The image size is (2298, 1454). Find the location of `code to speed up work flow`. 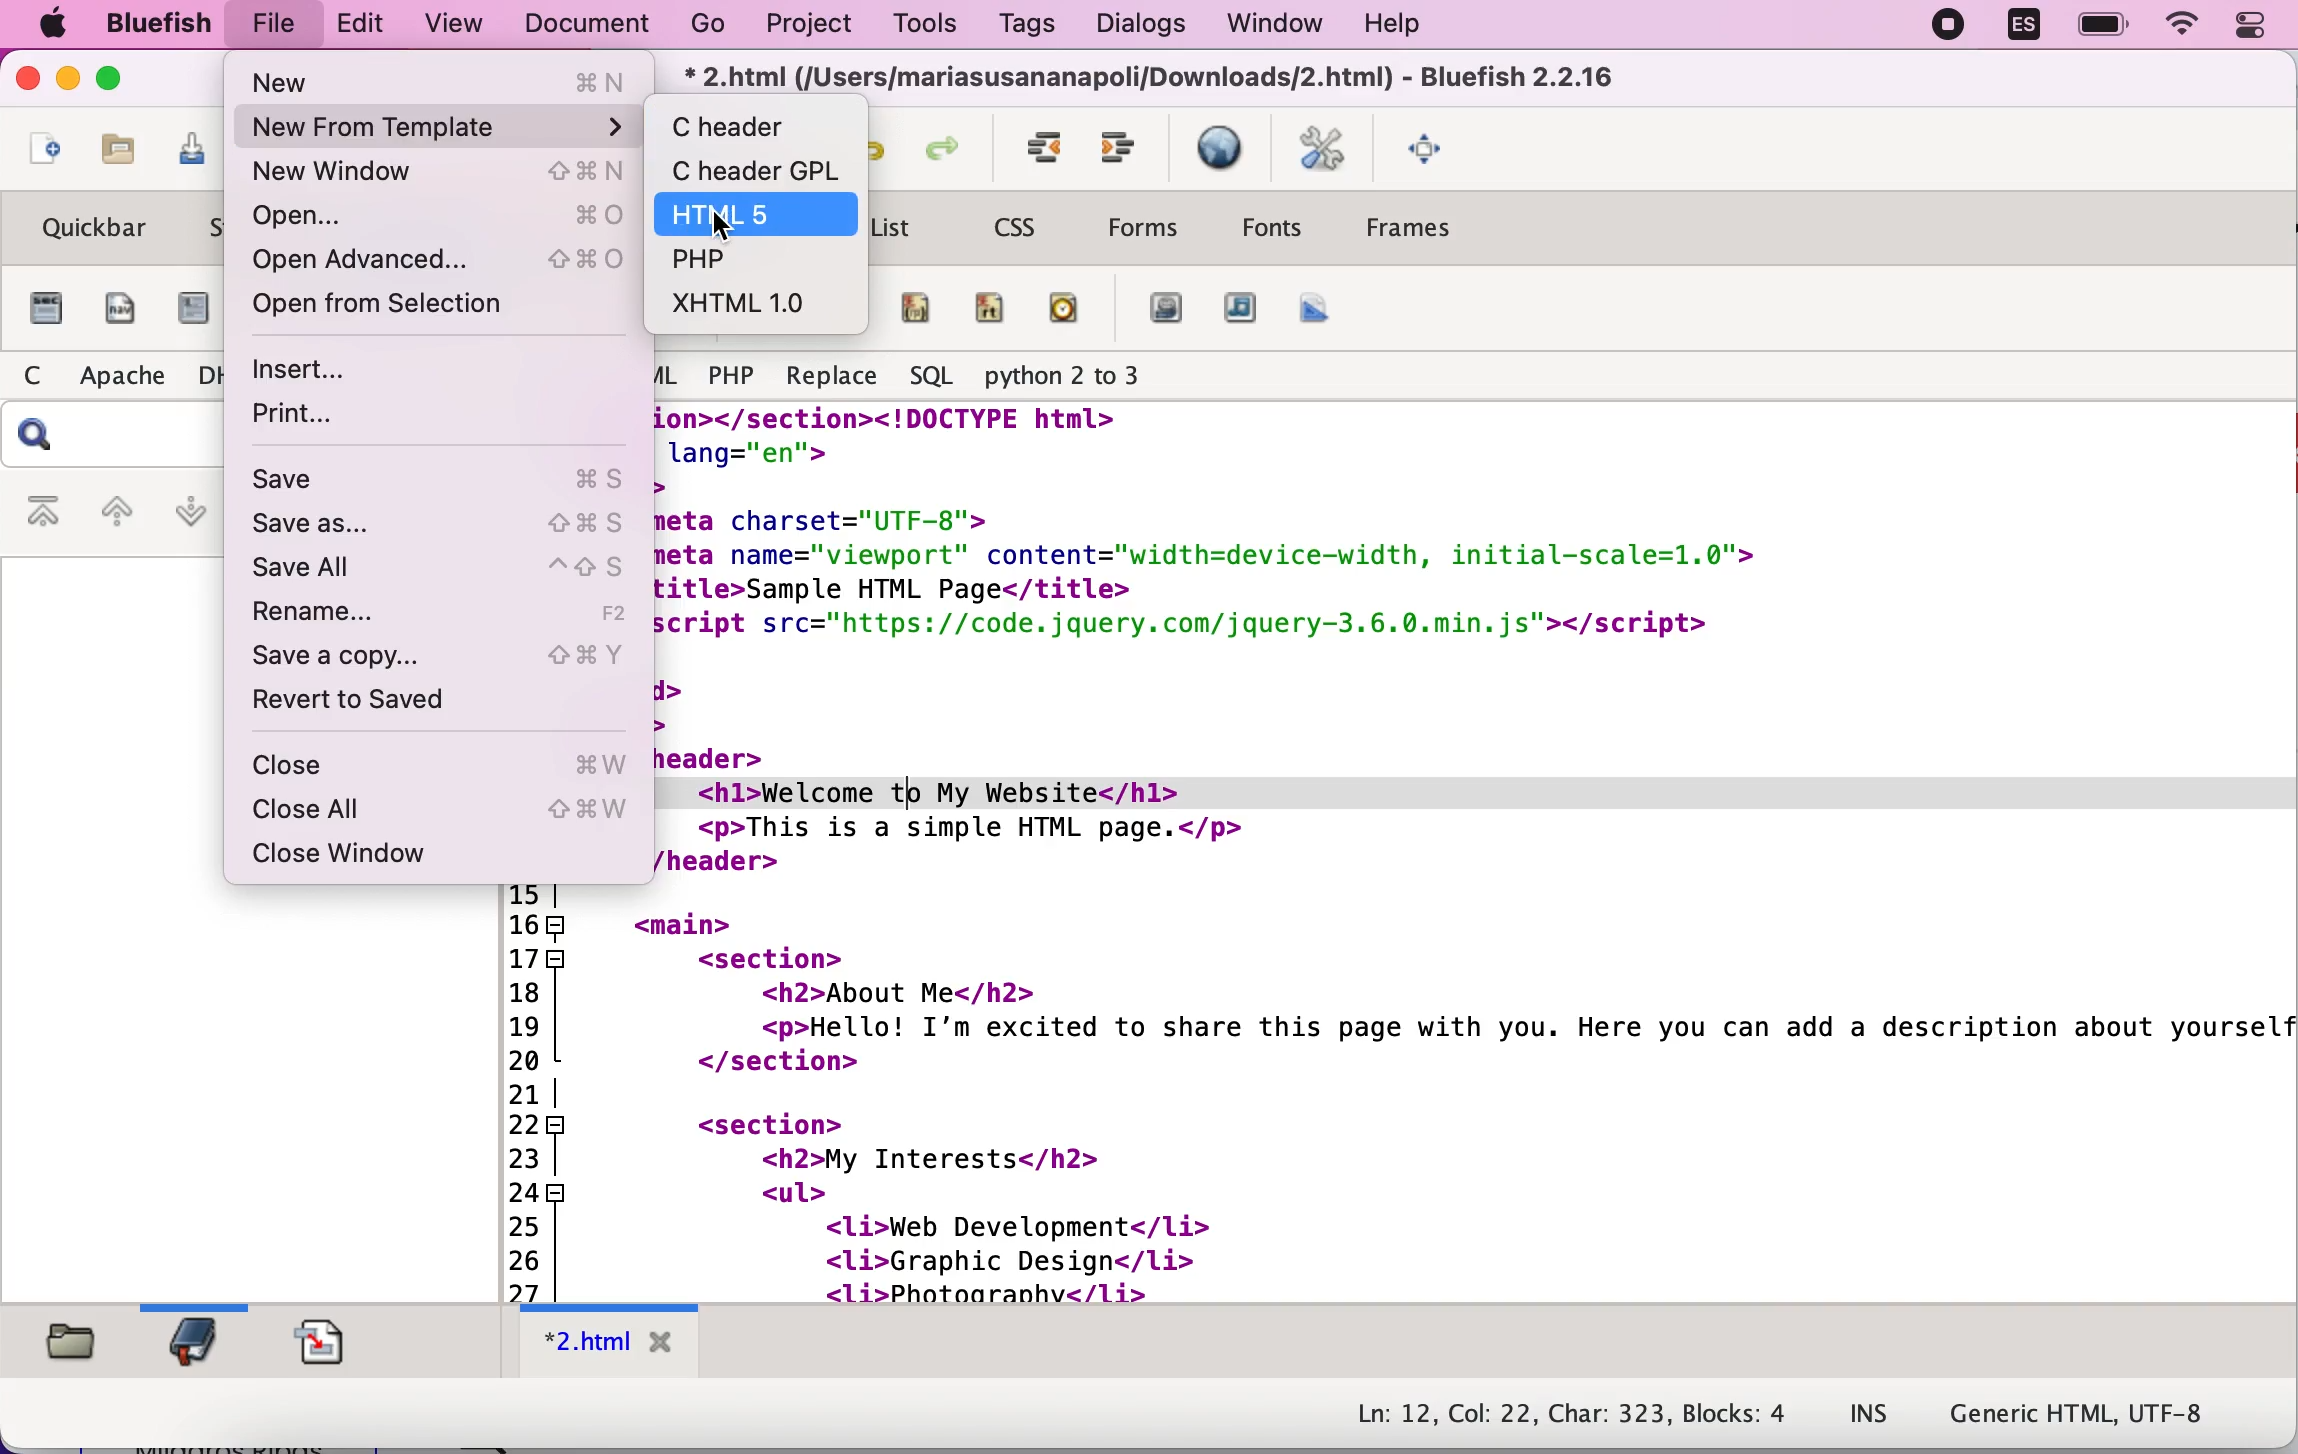

code to speed up work flow is located at coordinates (1482, 857).